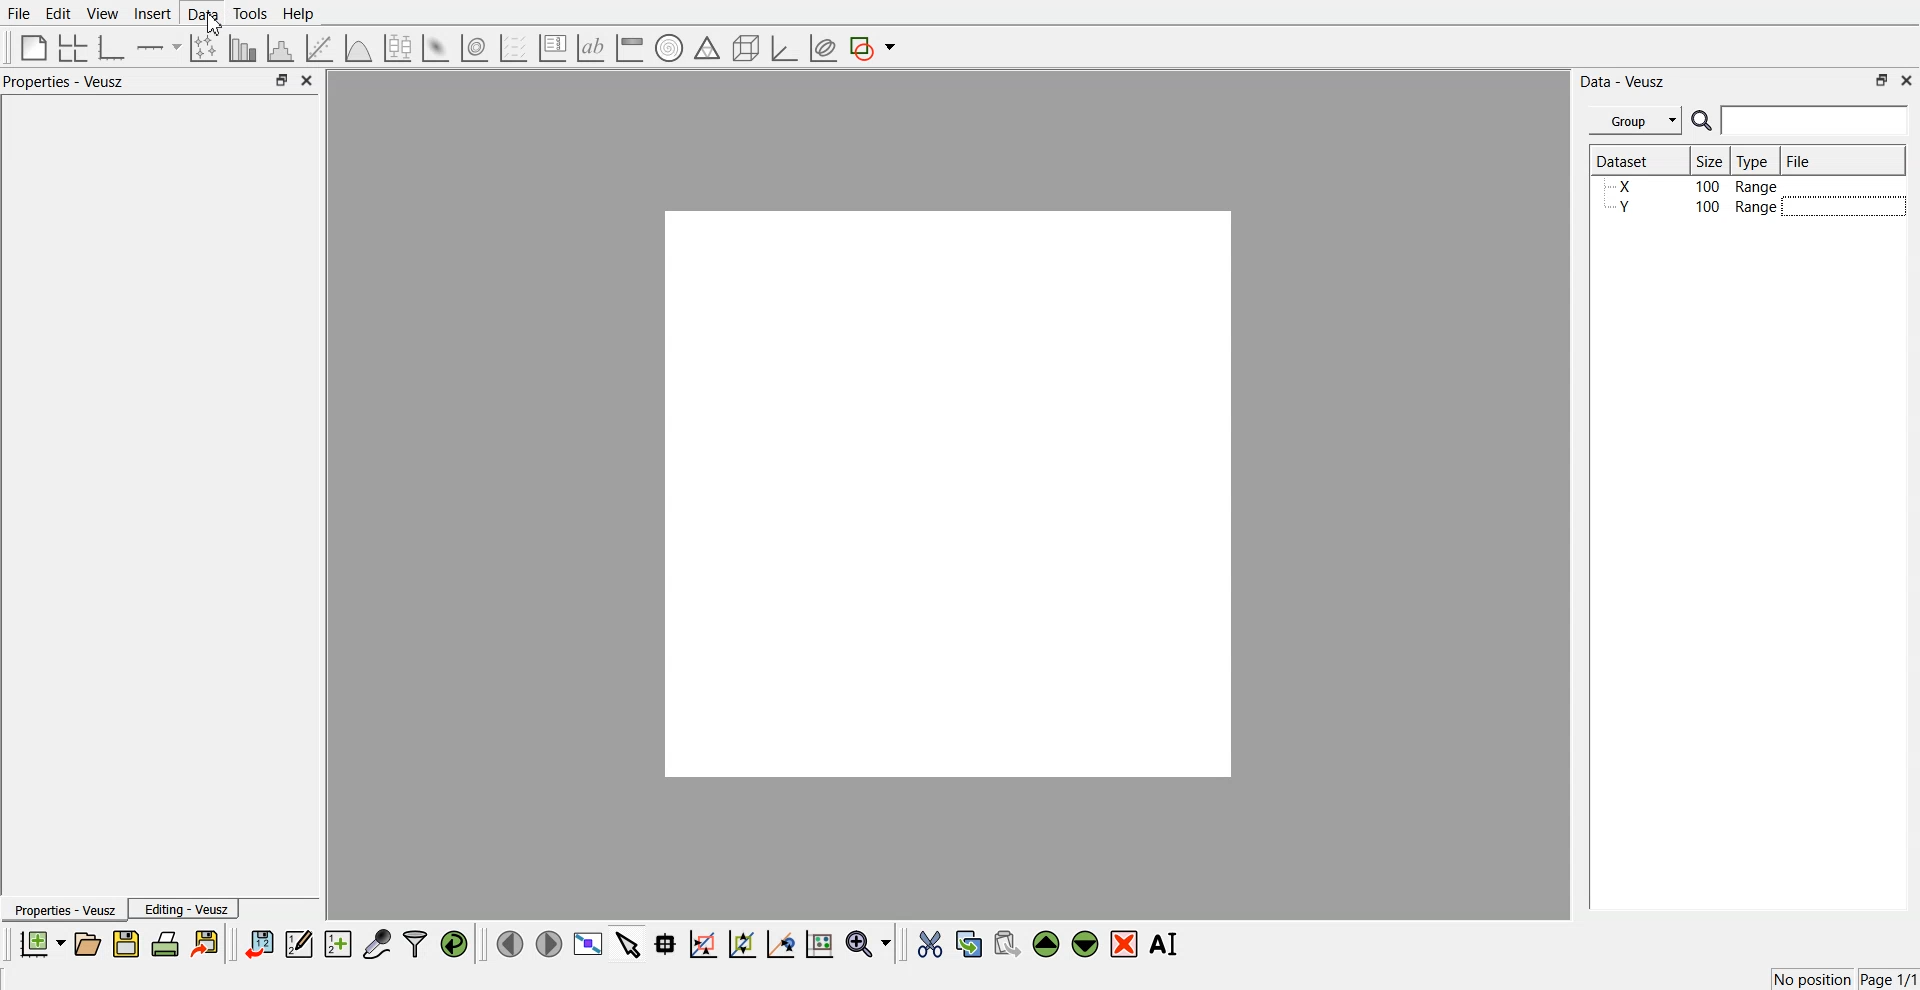  I want to click on Group, so click(1636, 121).